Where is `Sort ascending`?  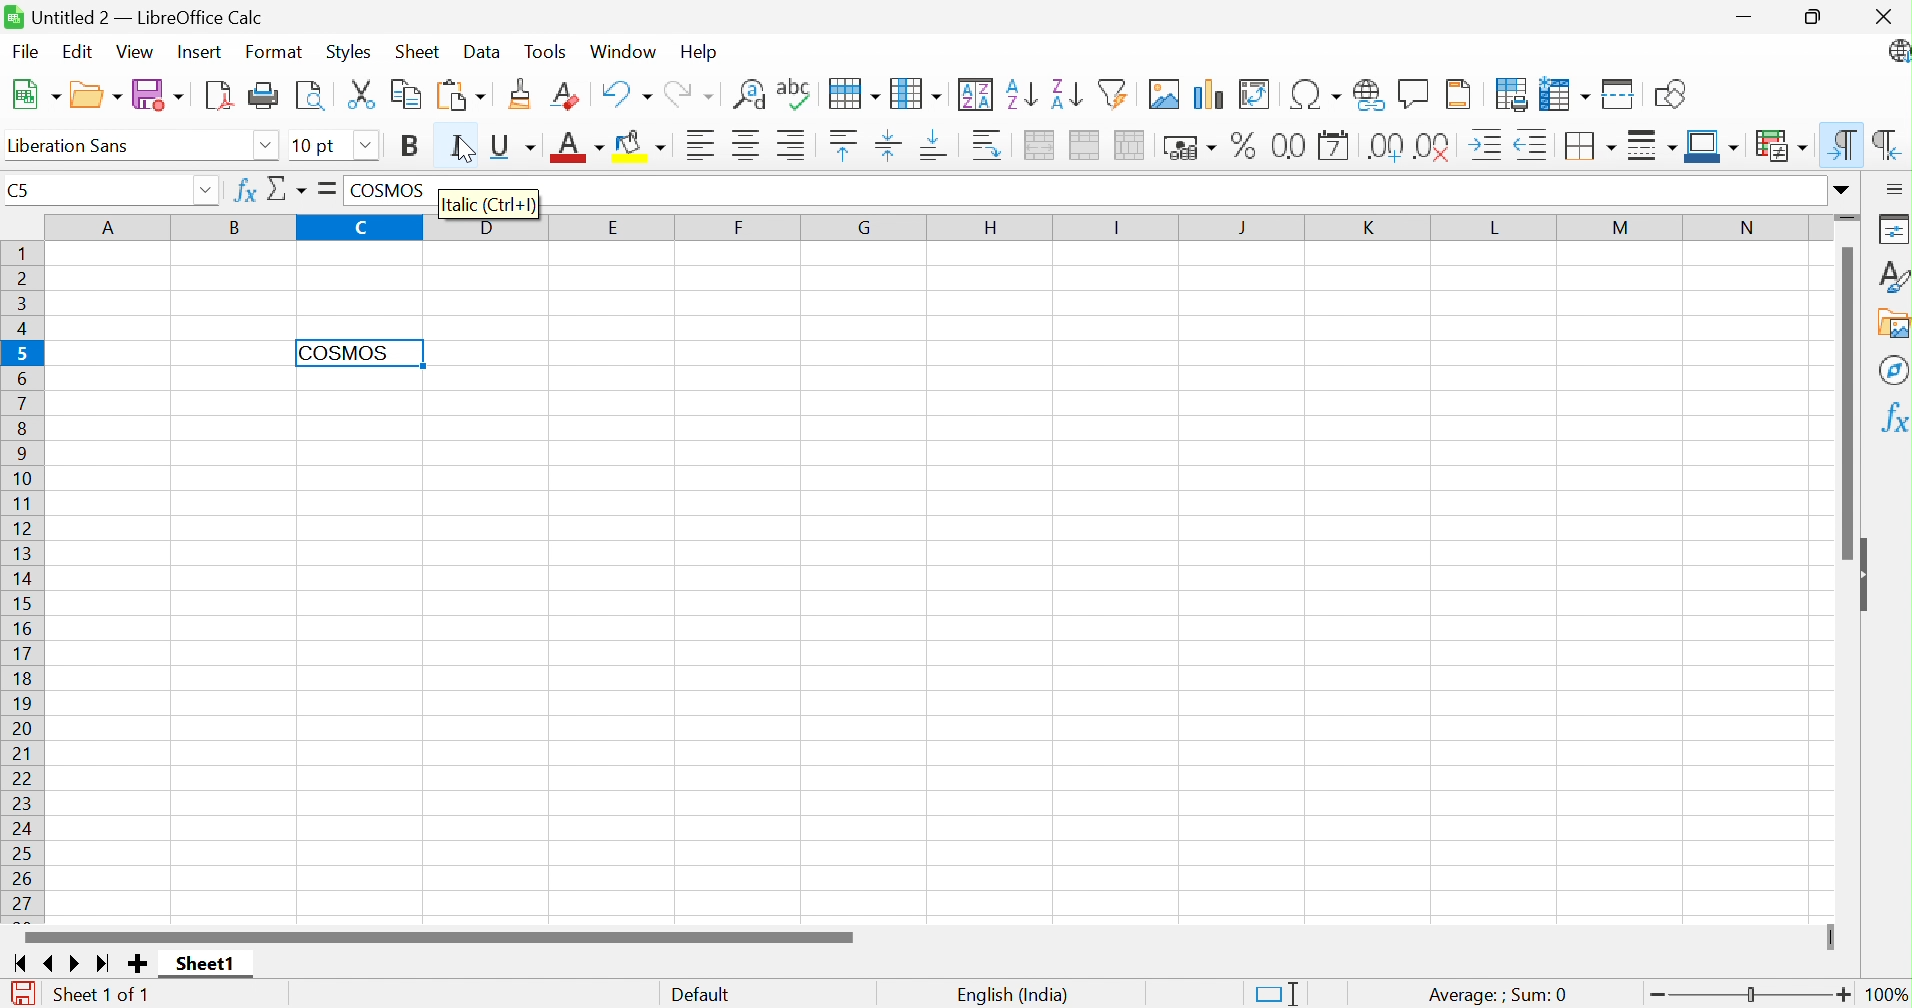 Sort ascending is located at coordinates (1019, 95).